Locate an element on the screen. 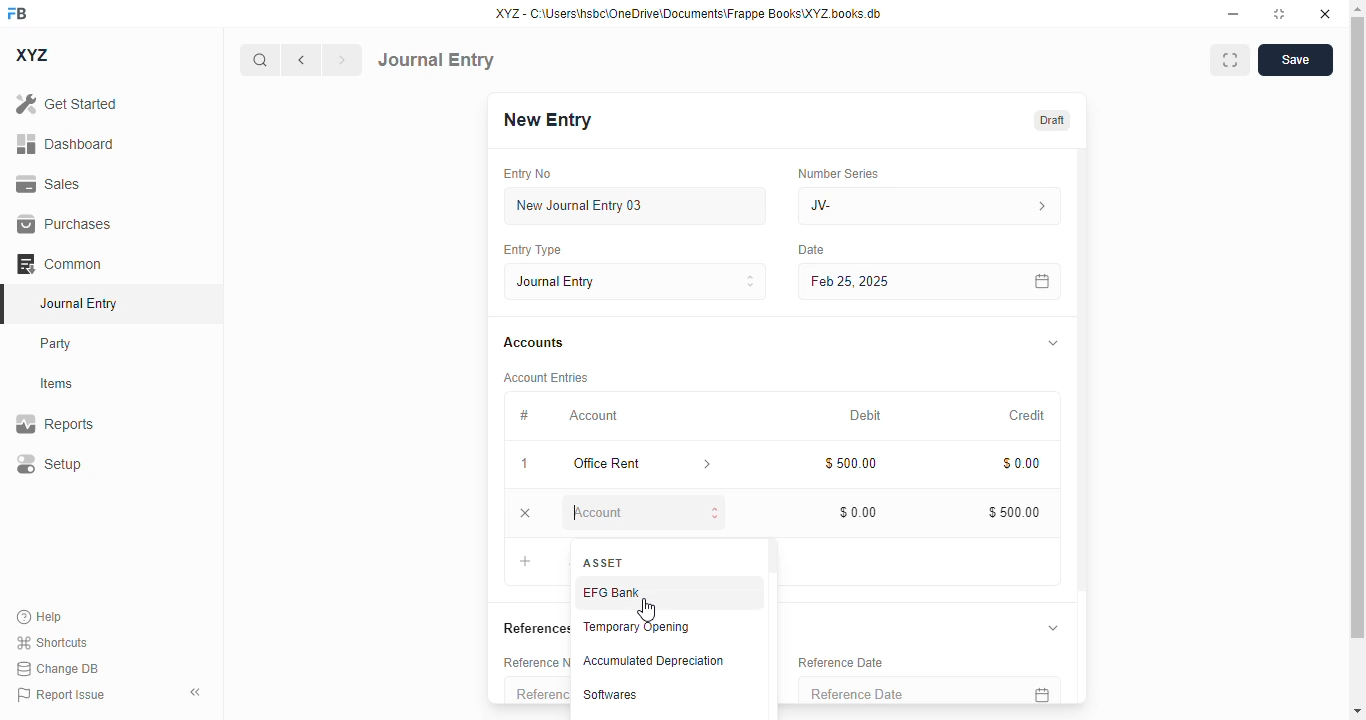 This screenshot has height=720, width=1366. scroll bar is located at coordinates (773, 628).